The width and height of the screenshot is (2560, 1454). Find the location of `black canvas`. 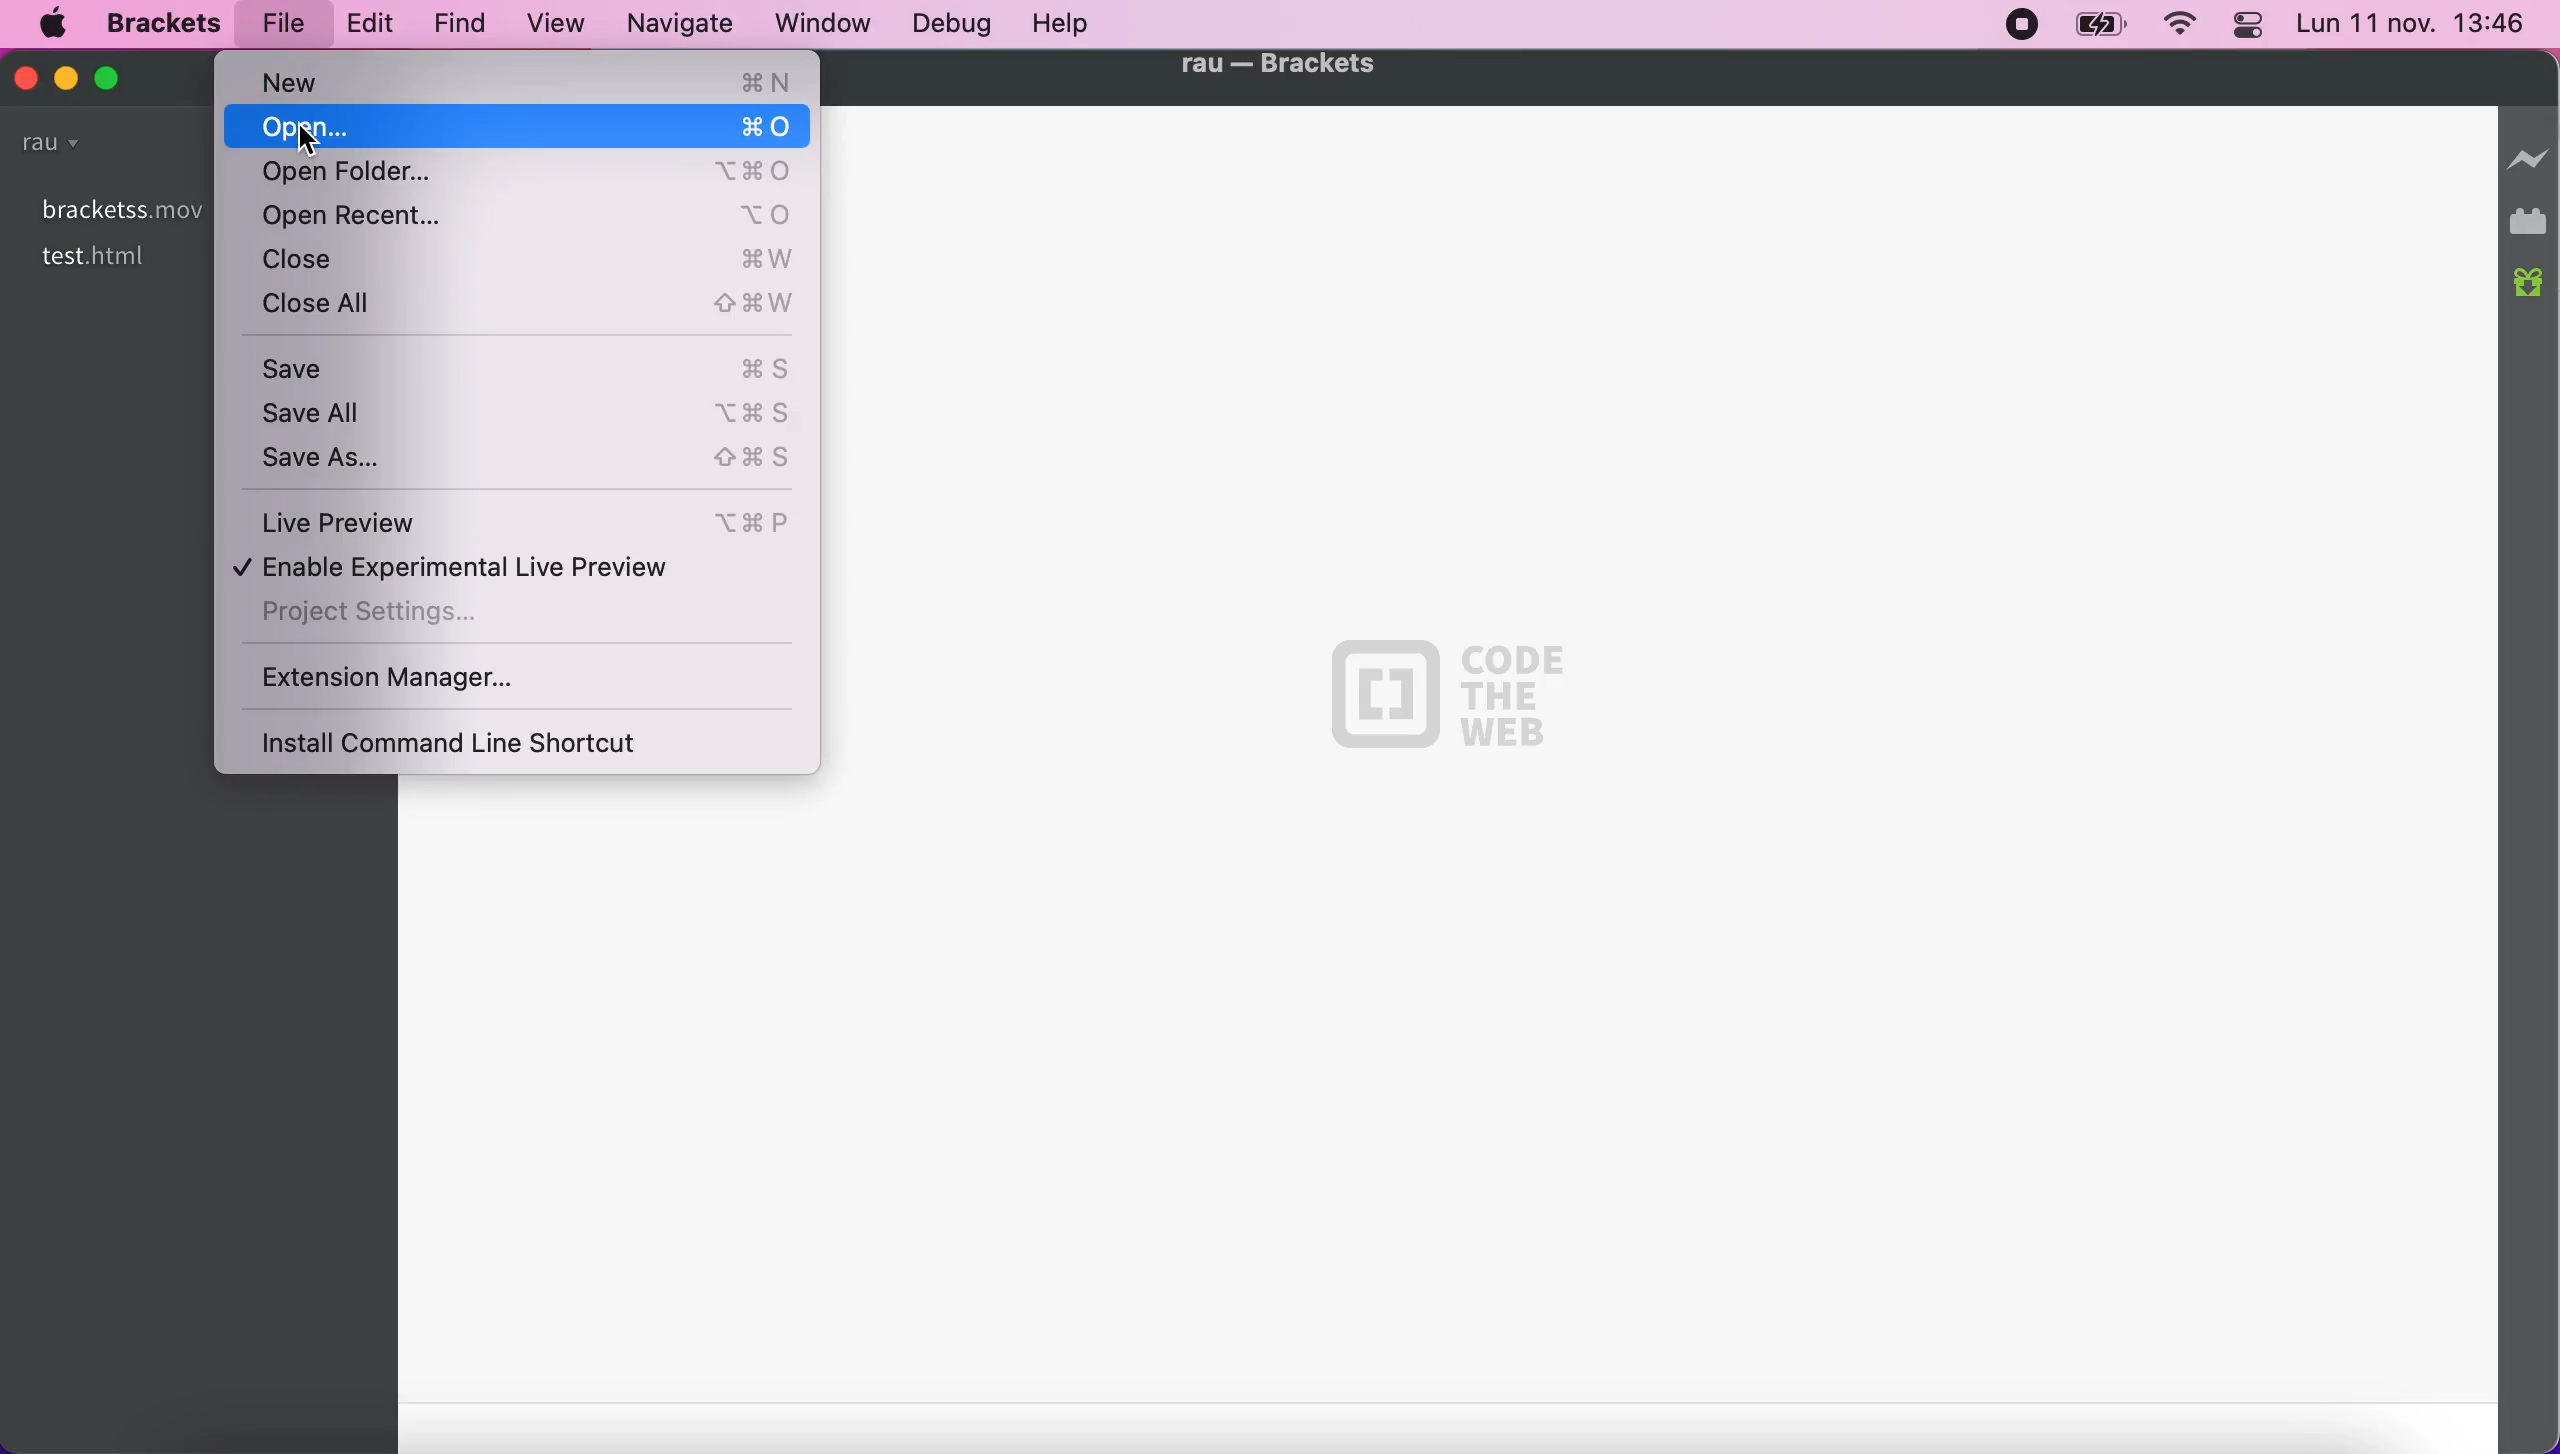

black canvas is located at coordinates (1667, 776).